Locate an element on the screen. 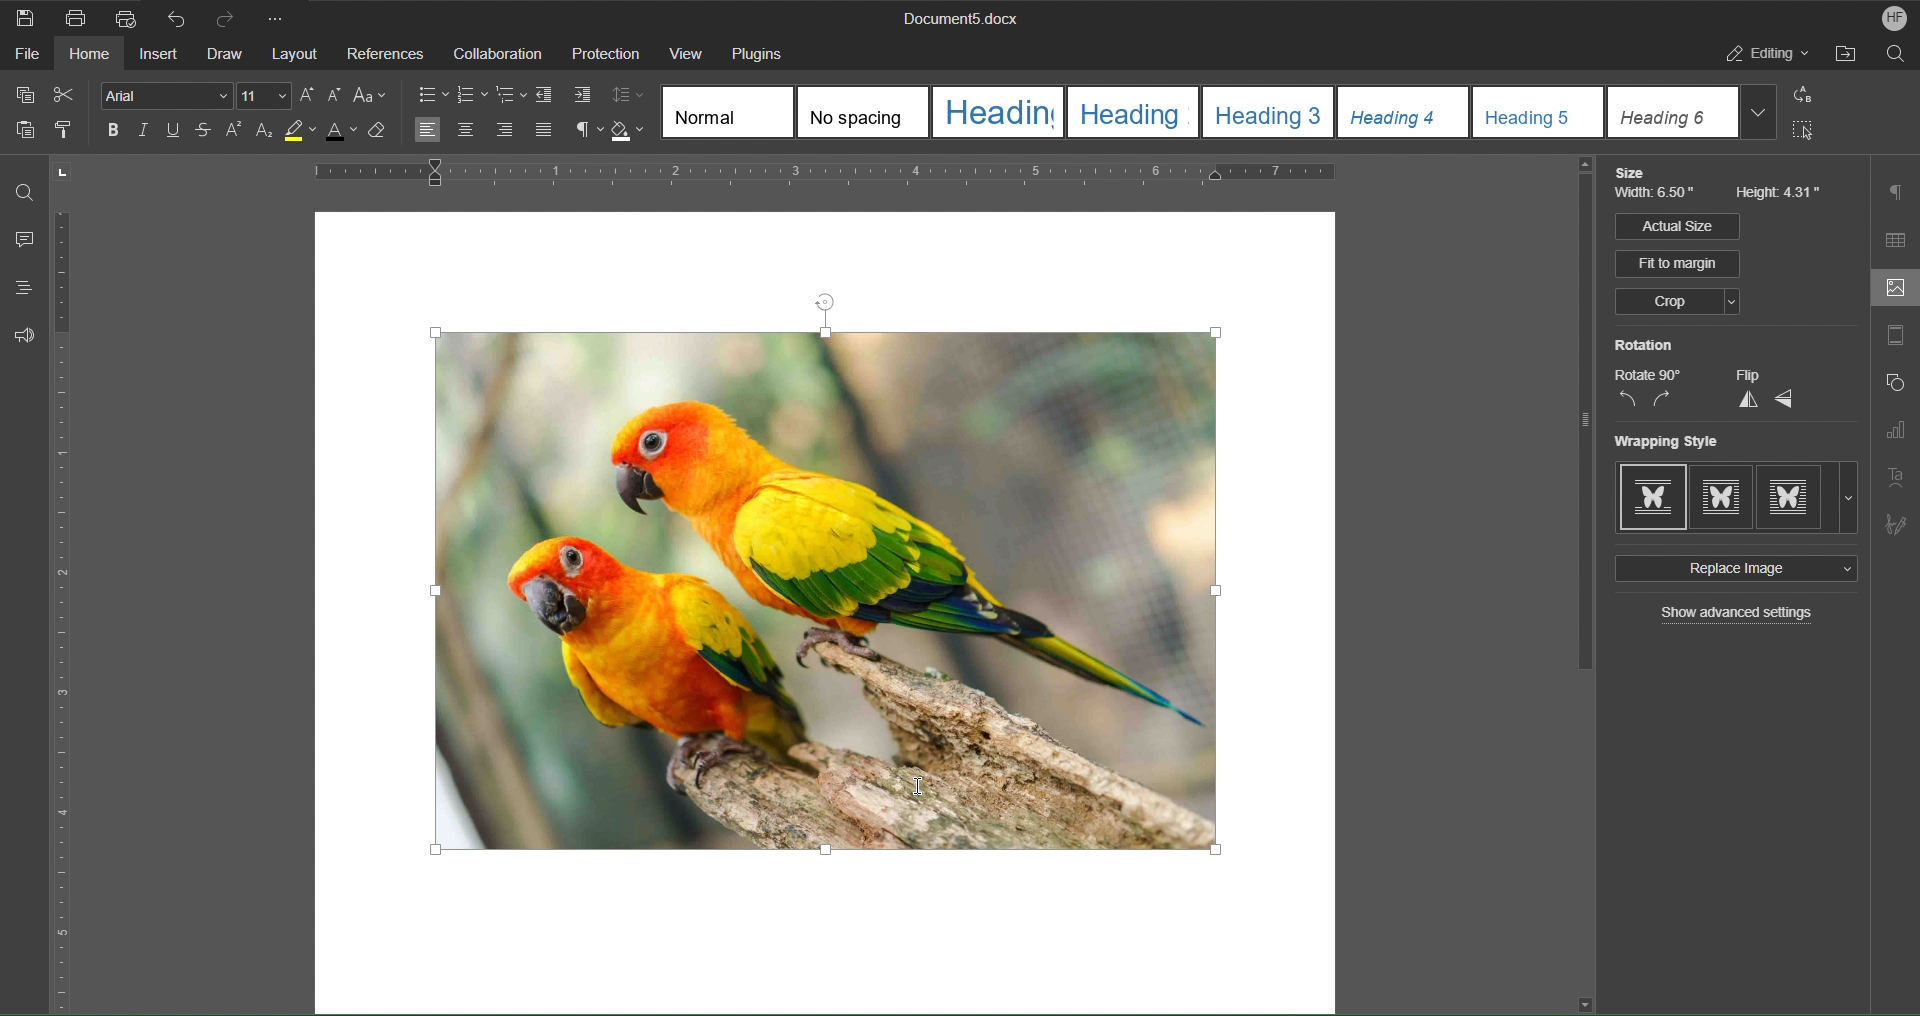  Plugins is located at coordinates (764, 52).